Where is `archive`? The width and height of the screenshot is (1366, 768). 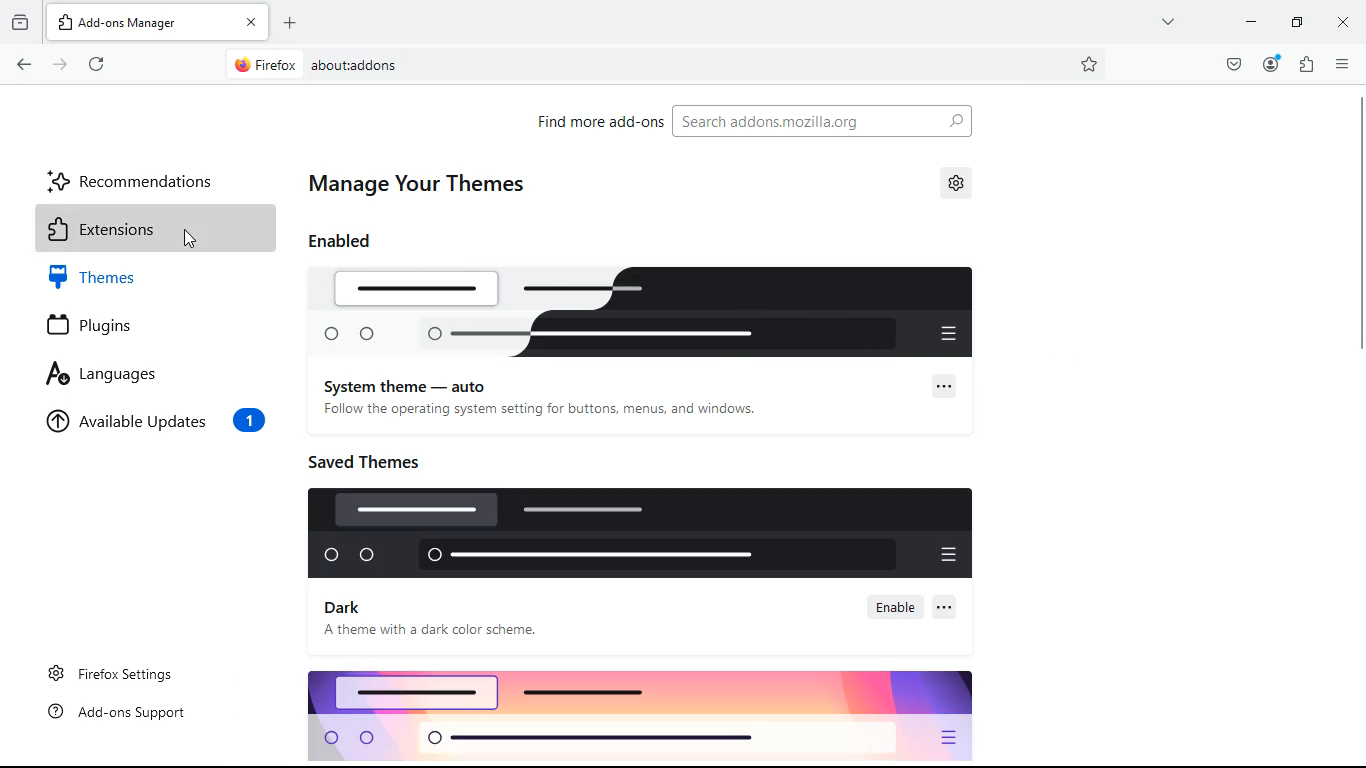 archive is located at coordinates (18, 25).